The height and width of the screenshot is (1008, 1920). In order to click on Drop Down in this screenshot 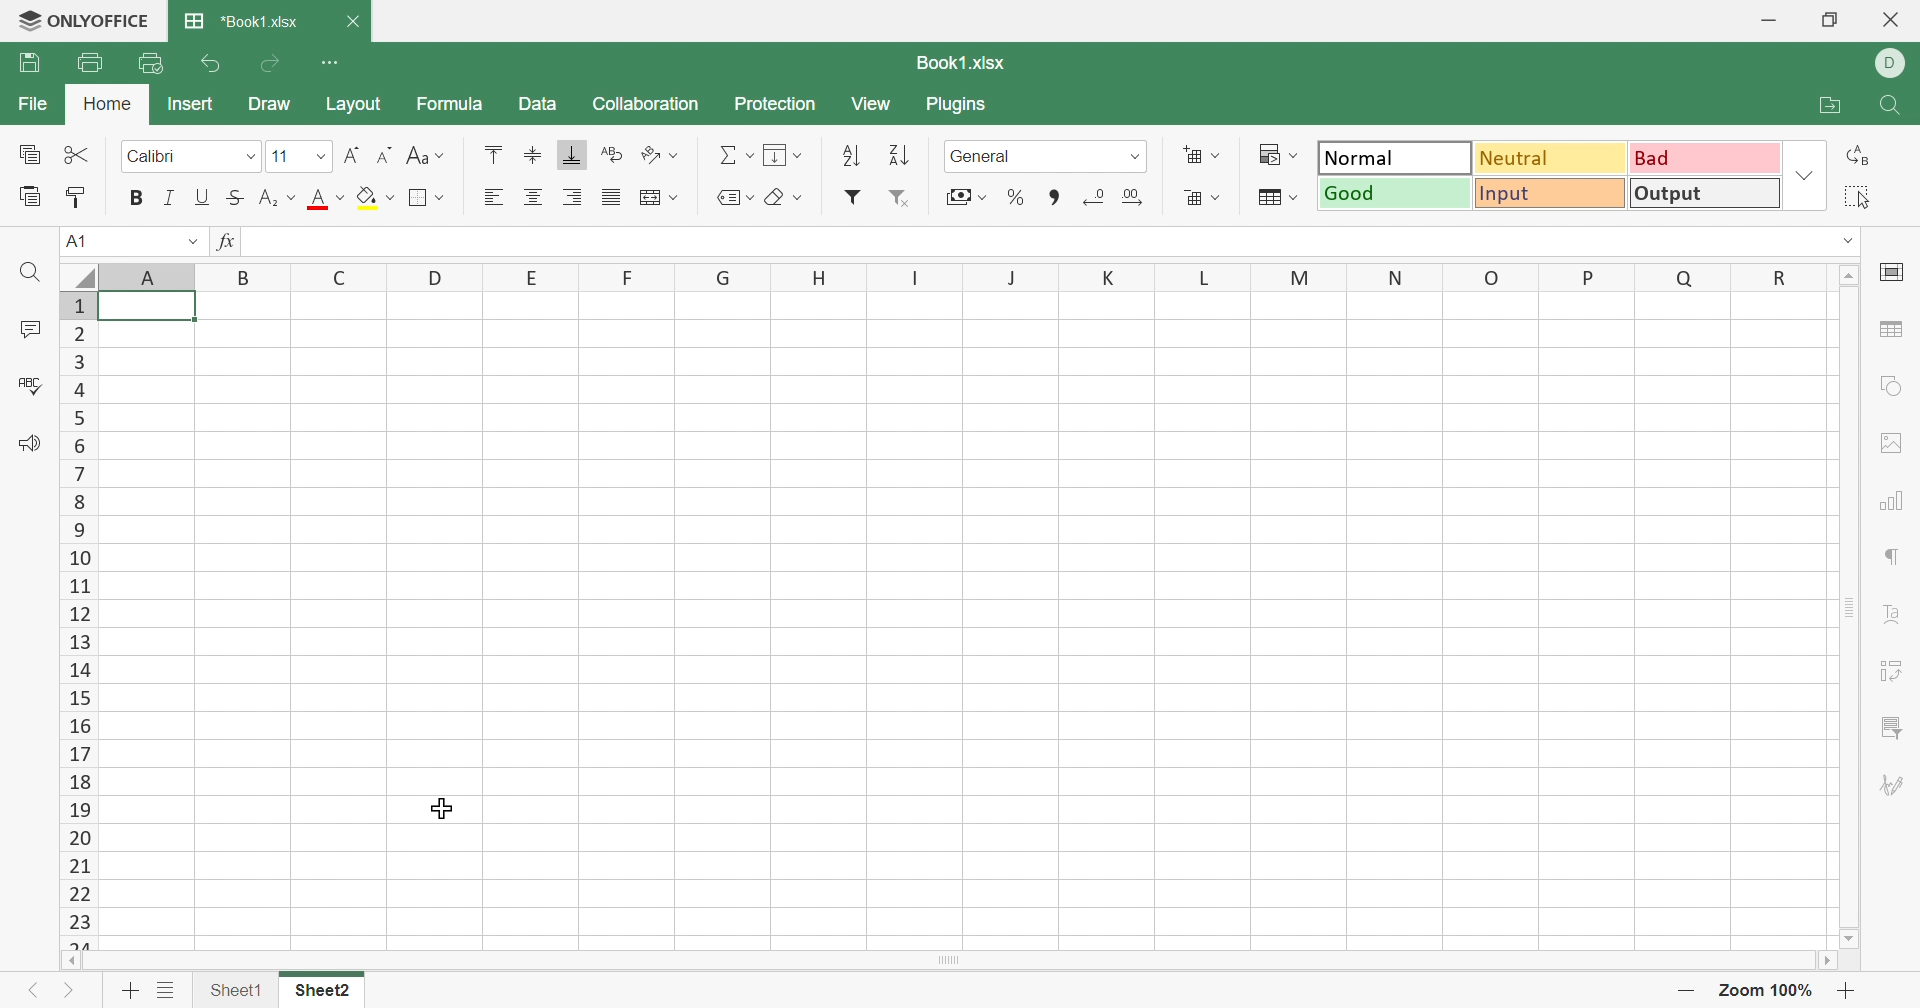, I will do `click(291, 199)`.